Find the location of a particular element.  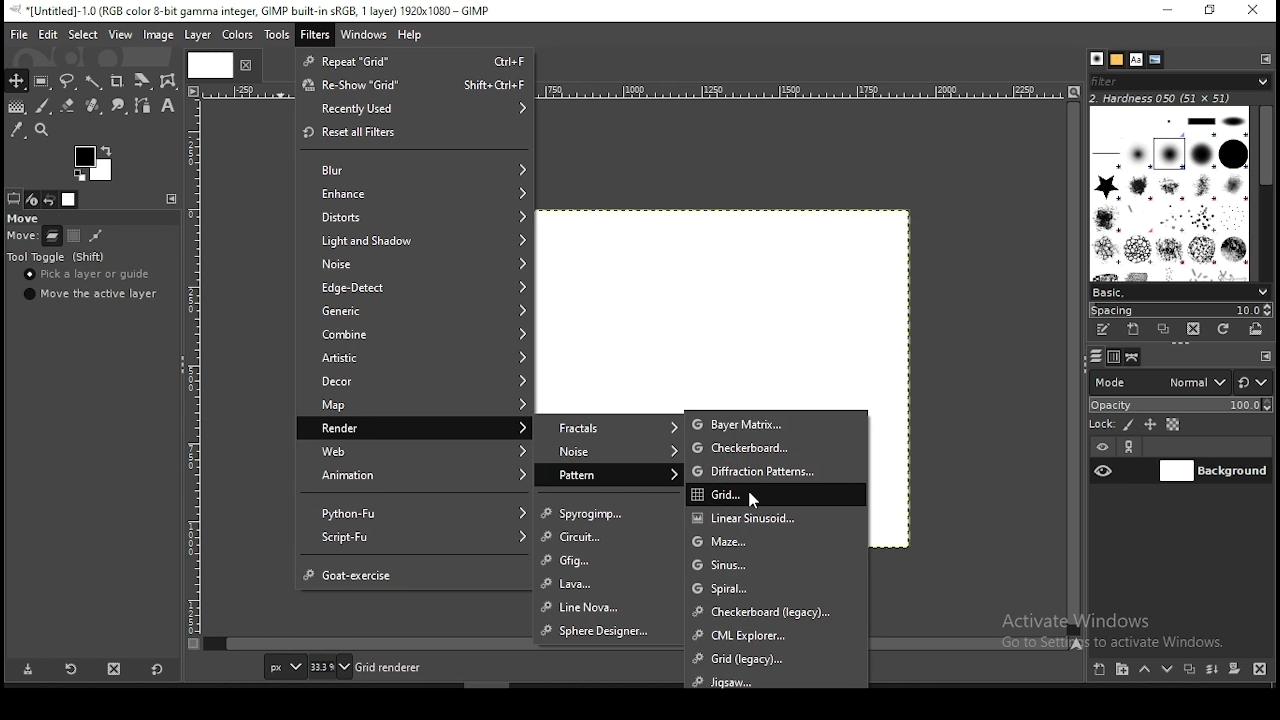

noise is located at coordinates (609, 451).